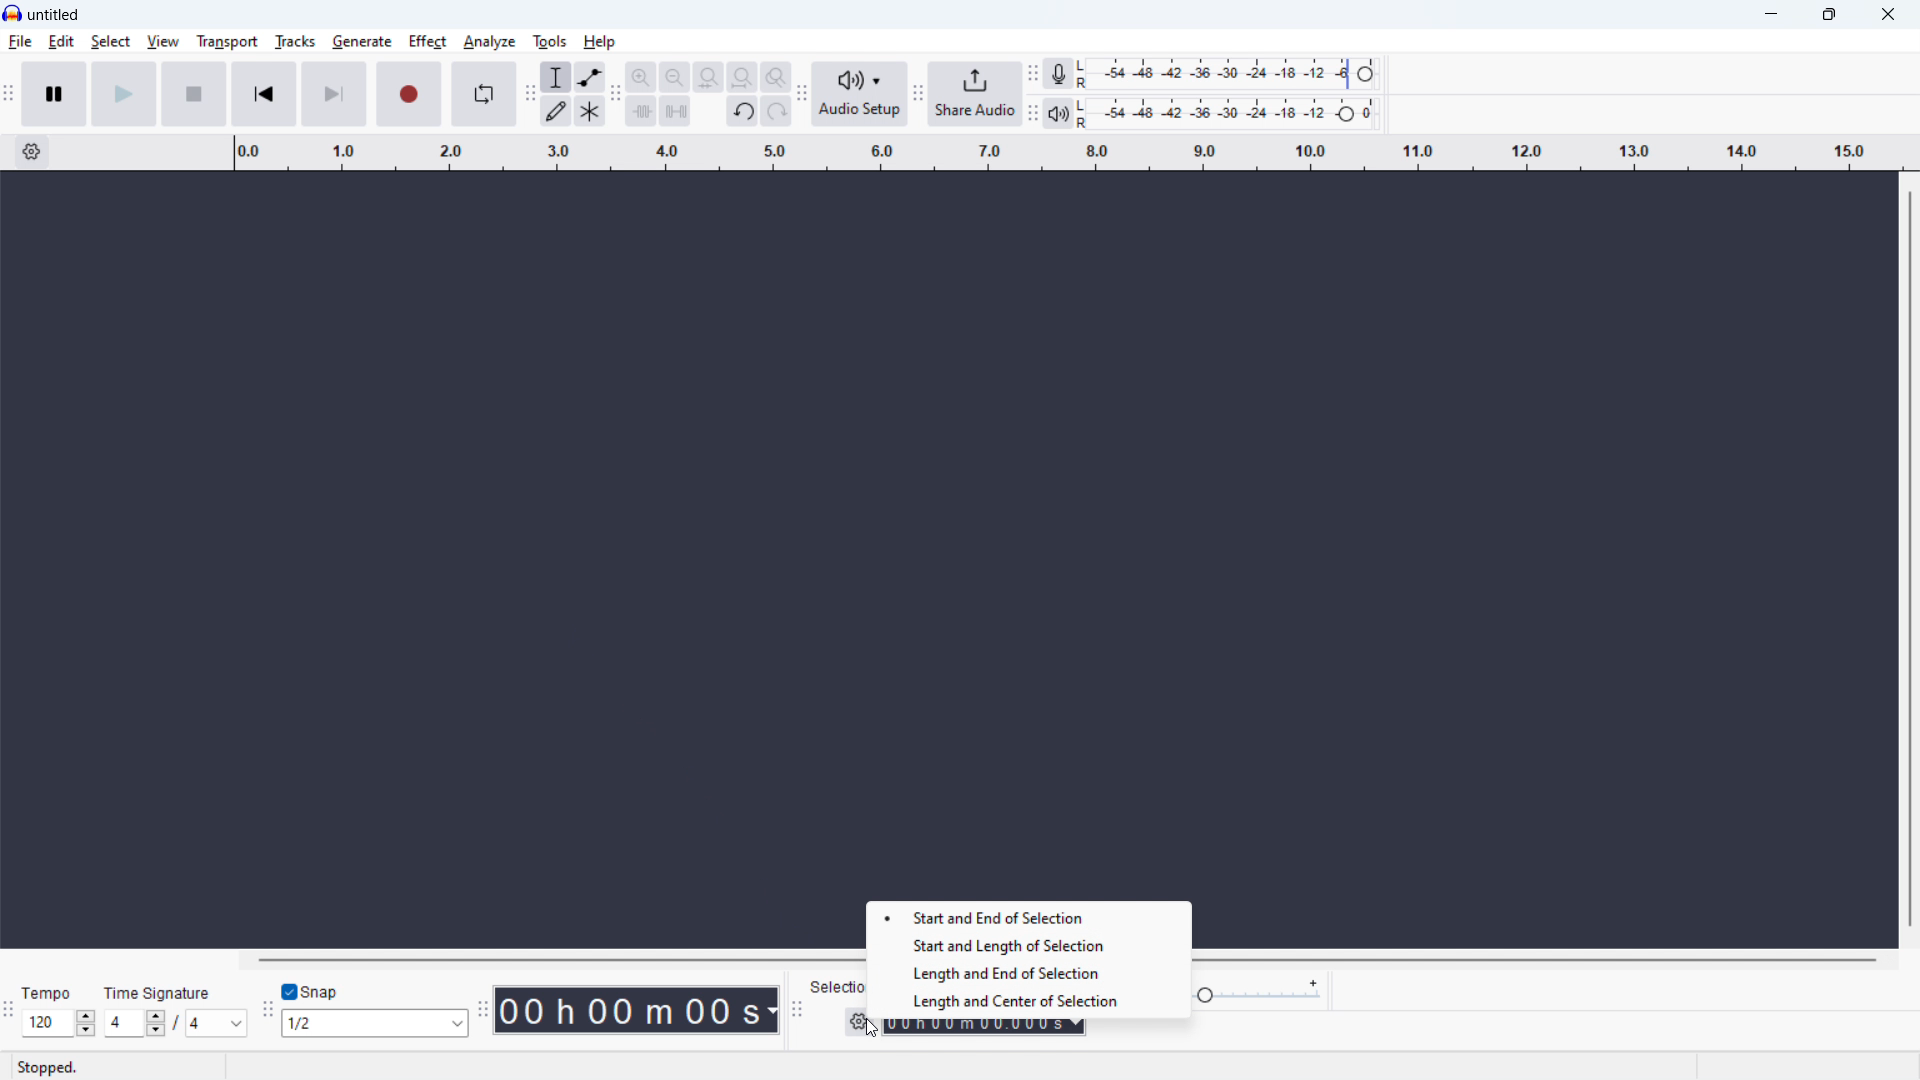 This screenshot has height=1080, width=1920. Describe the element at coordinates (491, 42) in the screenshot. I see `analyze` at that location.